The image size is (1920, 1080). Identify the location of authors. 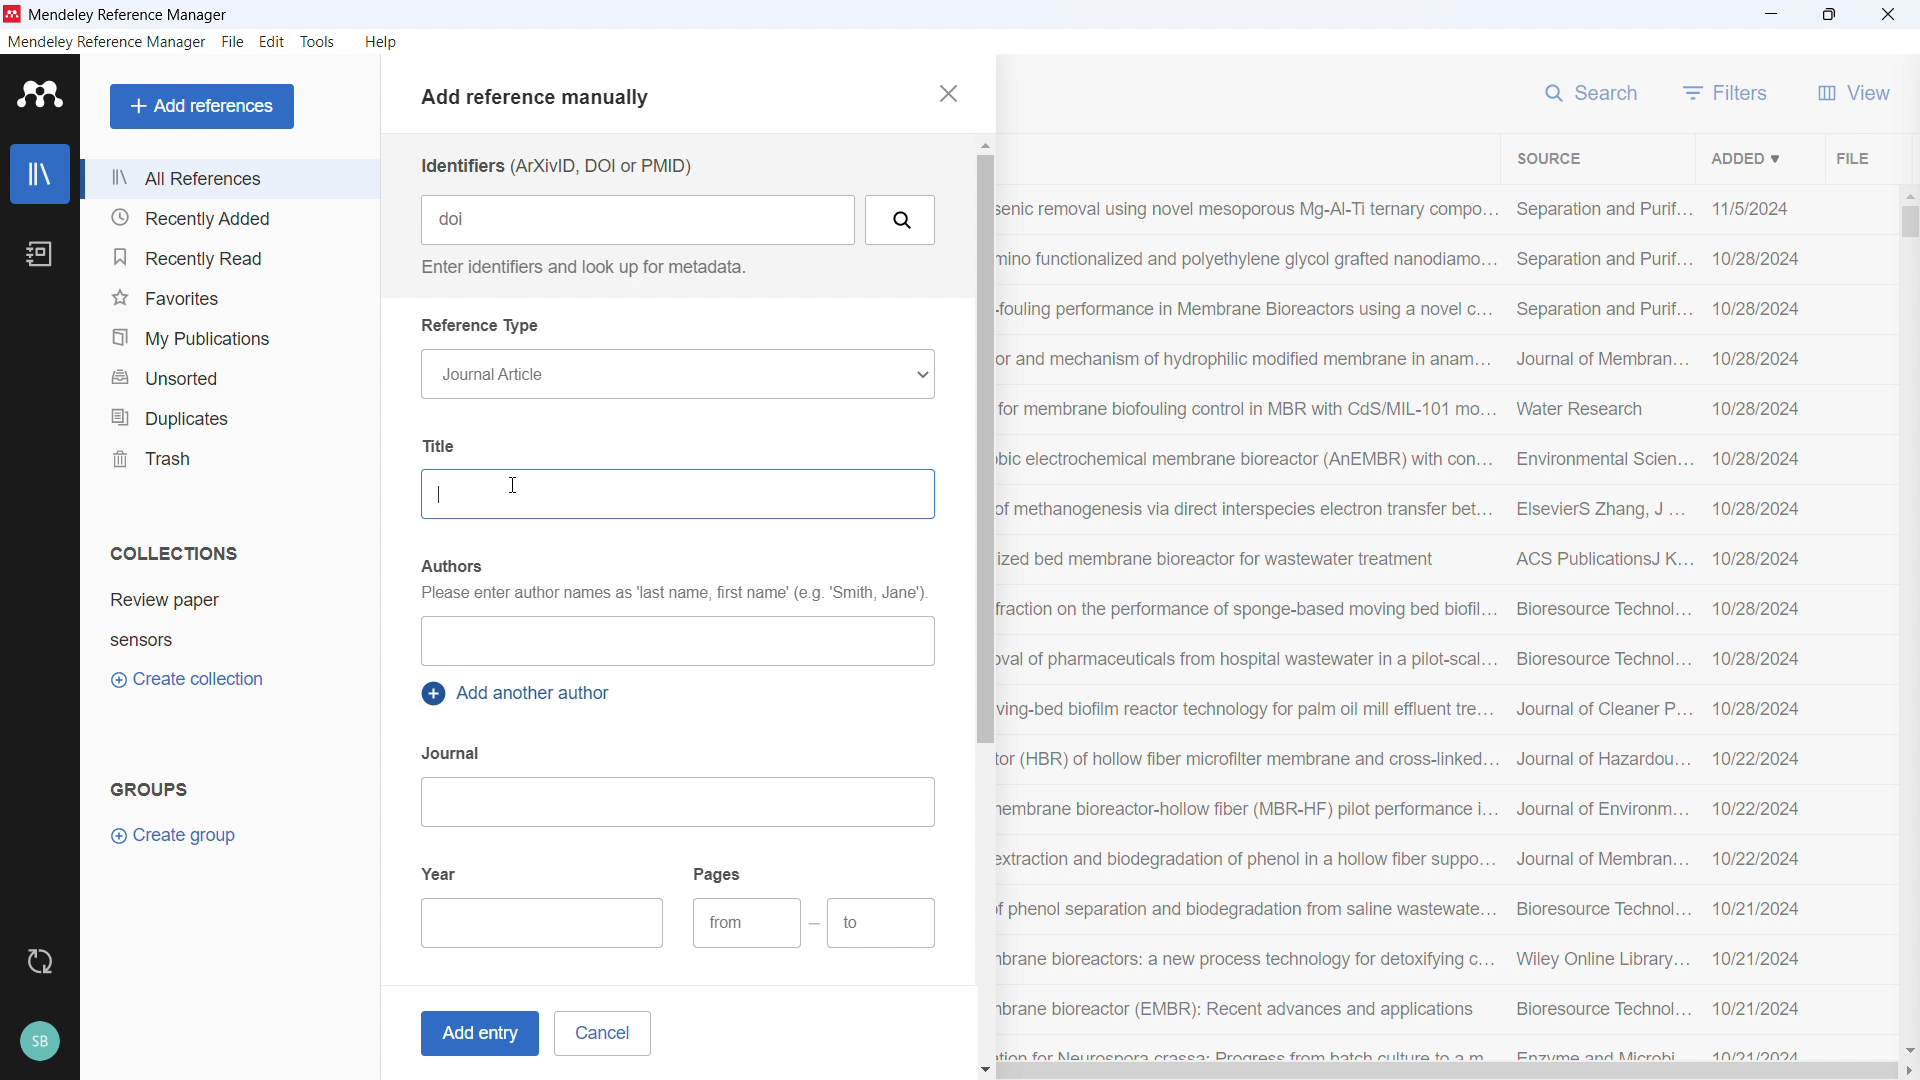
(450, 566).